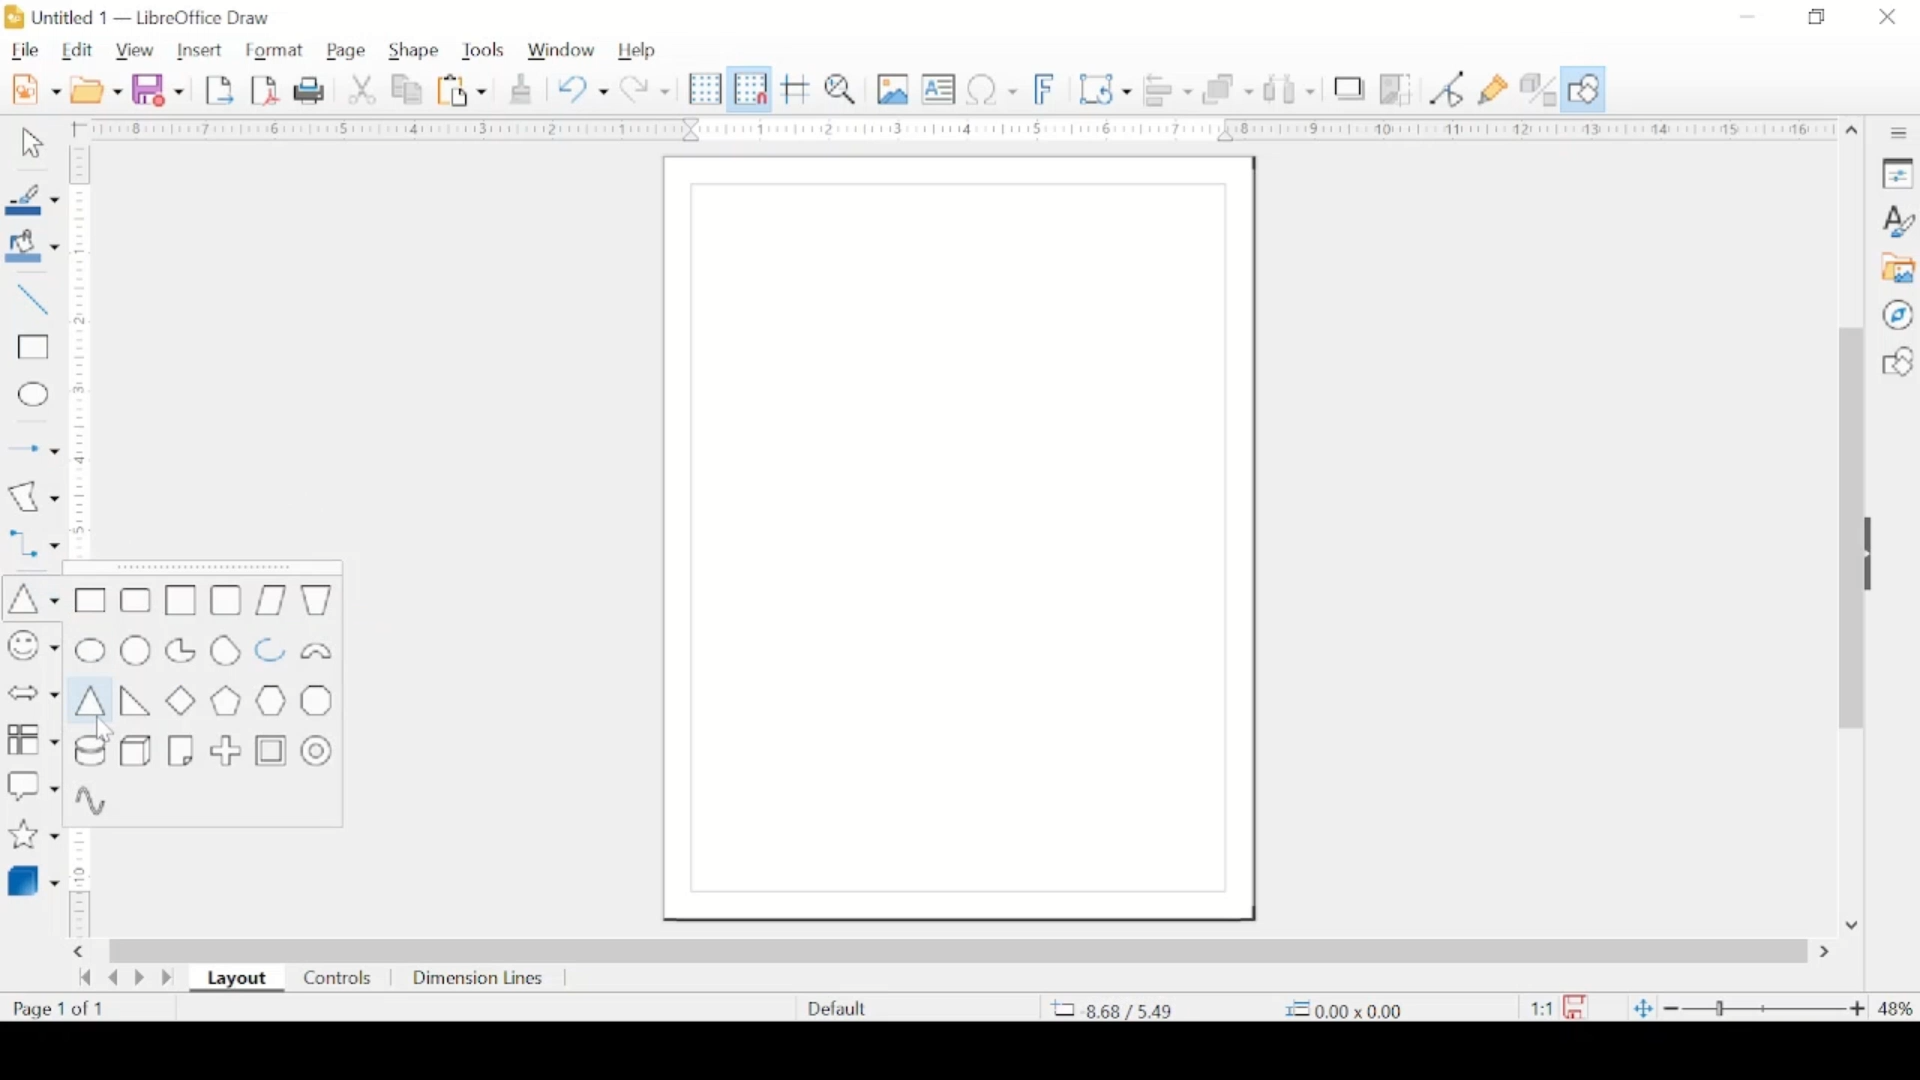 This screenshot has width=1920, height=1080. What do you see at coordinates (1350, 1008) in the screenshot?
I see `coordinate` at bounding box center [1350, 1008].